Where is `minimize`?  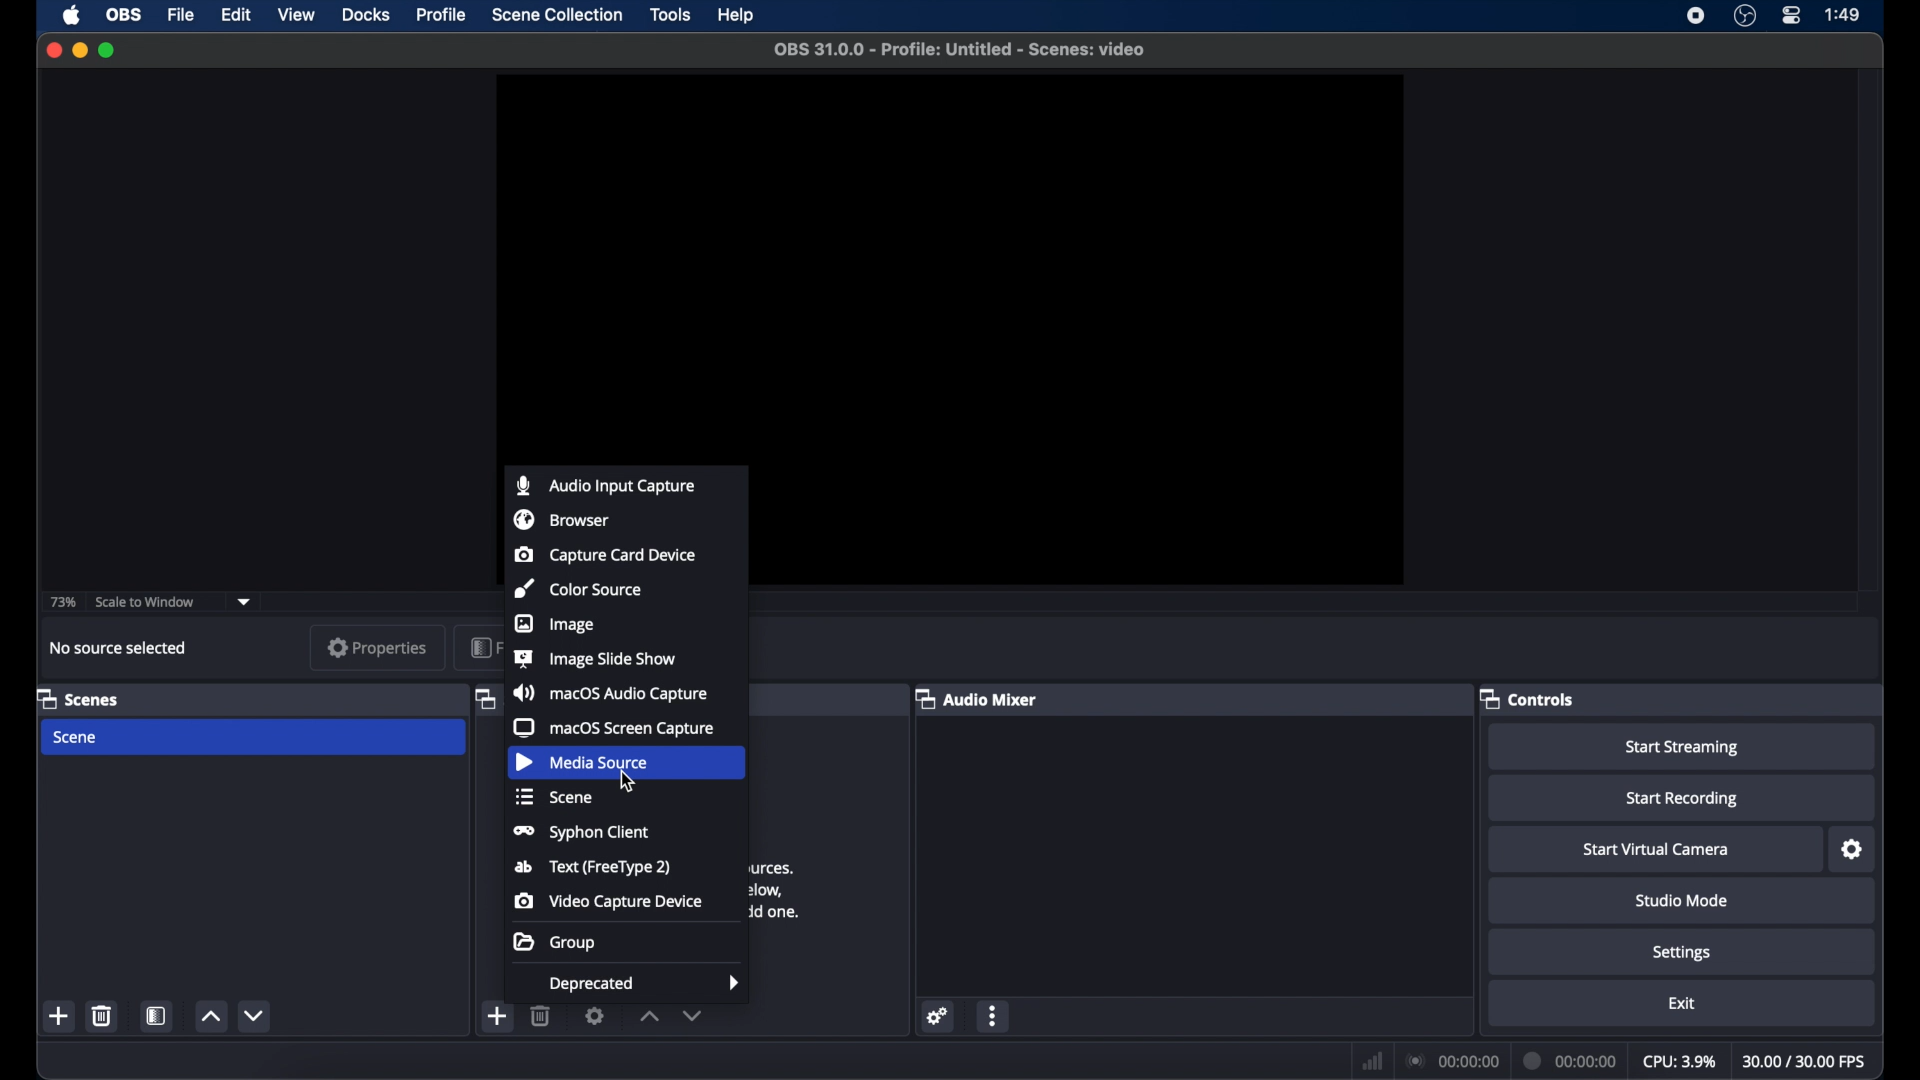 minimize is located at coordinates (80, 50).